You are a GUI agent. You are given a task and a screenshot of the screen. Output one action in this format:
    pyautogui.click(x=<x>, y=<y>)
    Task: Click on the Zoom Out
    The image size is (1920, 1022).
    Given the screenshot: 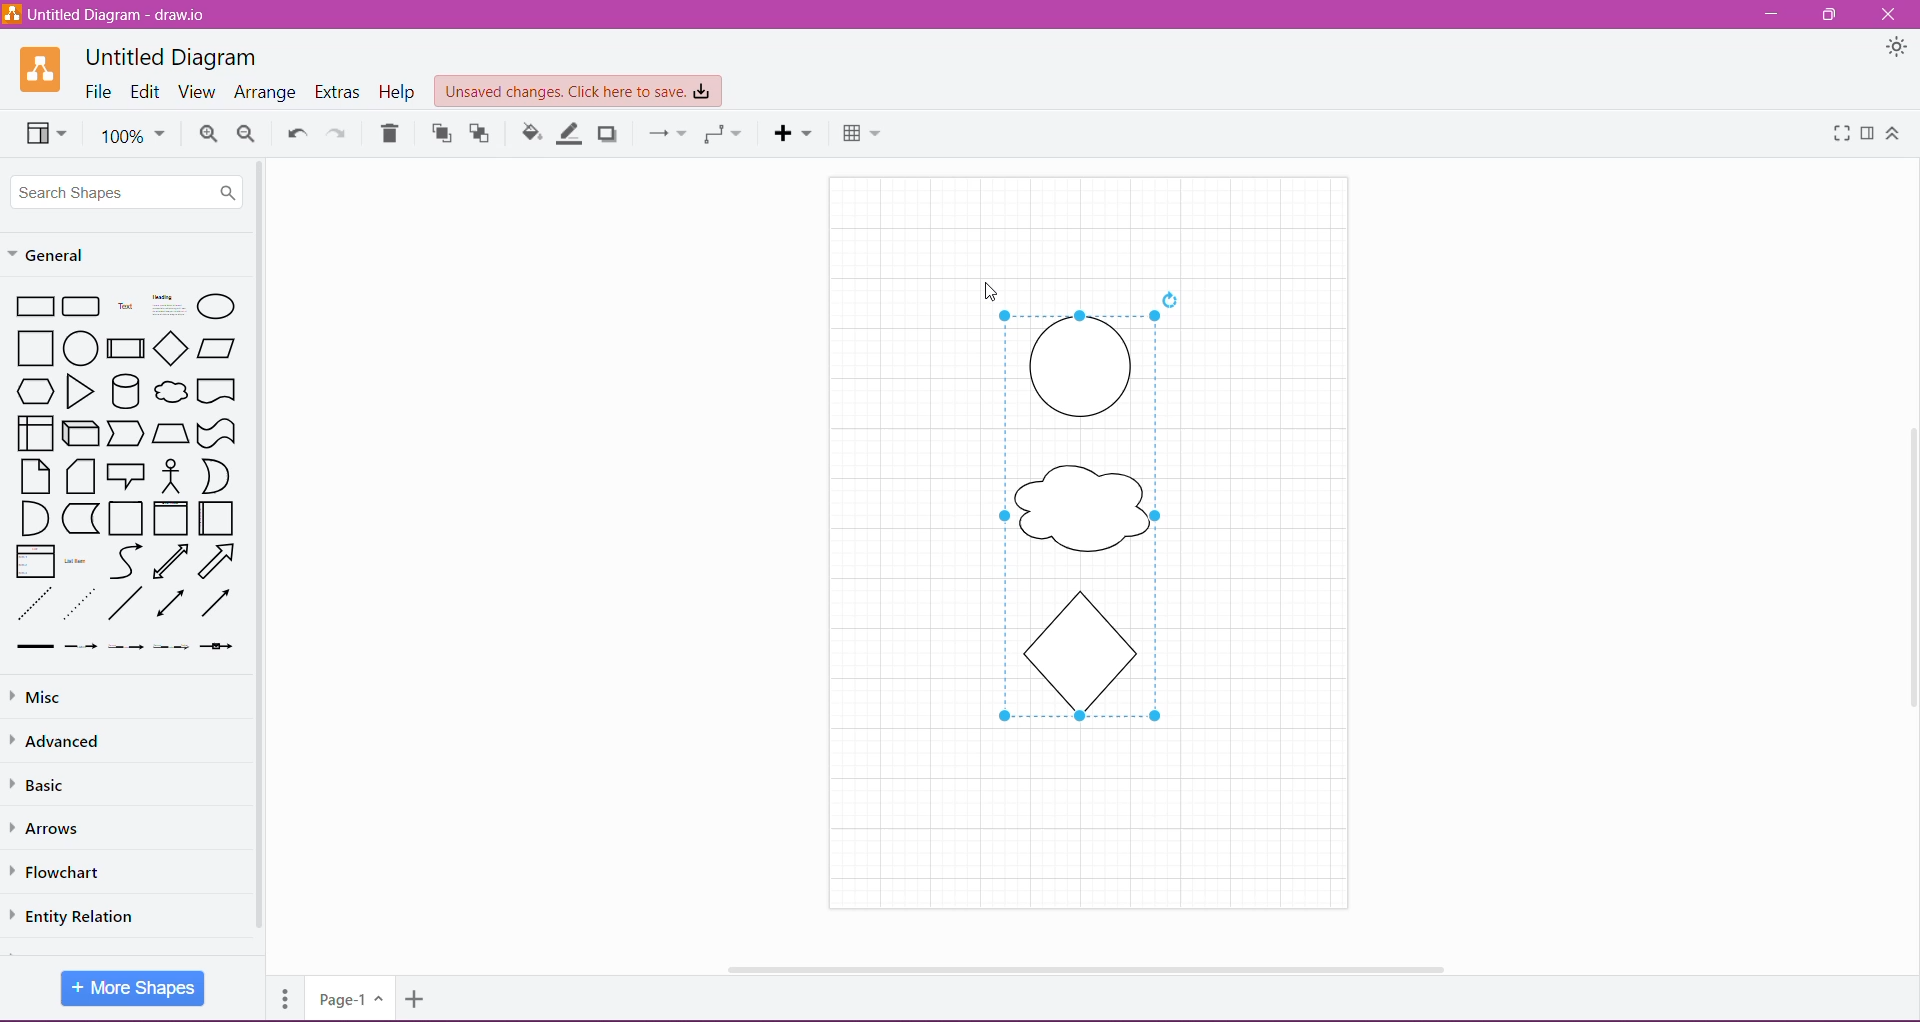 What is the action you would take?
    pyautogui.click(x=247, y=134)
    